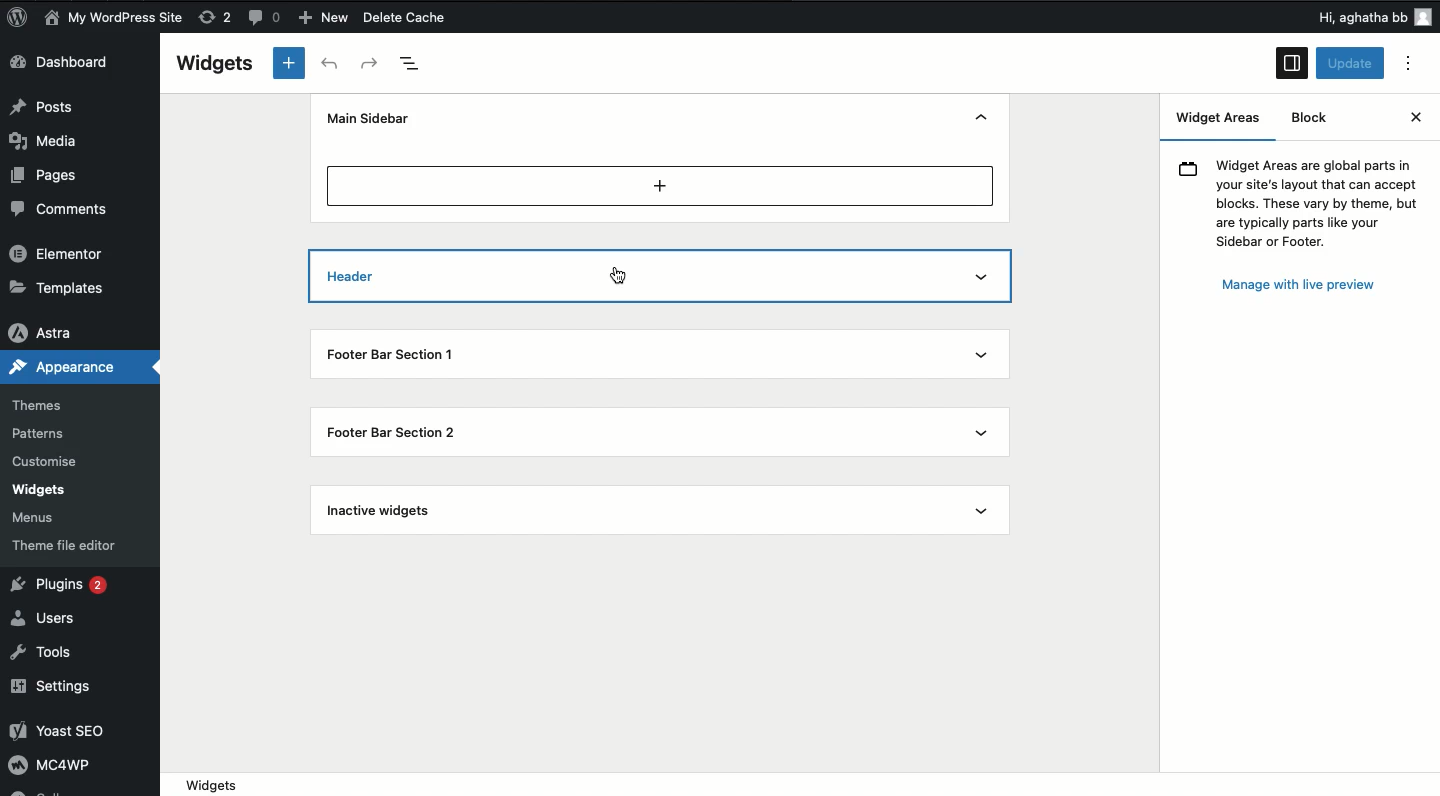 This screenshot has width=1440, height=796. I want to click on Delete Cache, so click(441, 19).